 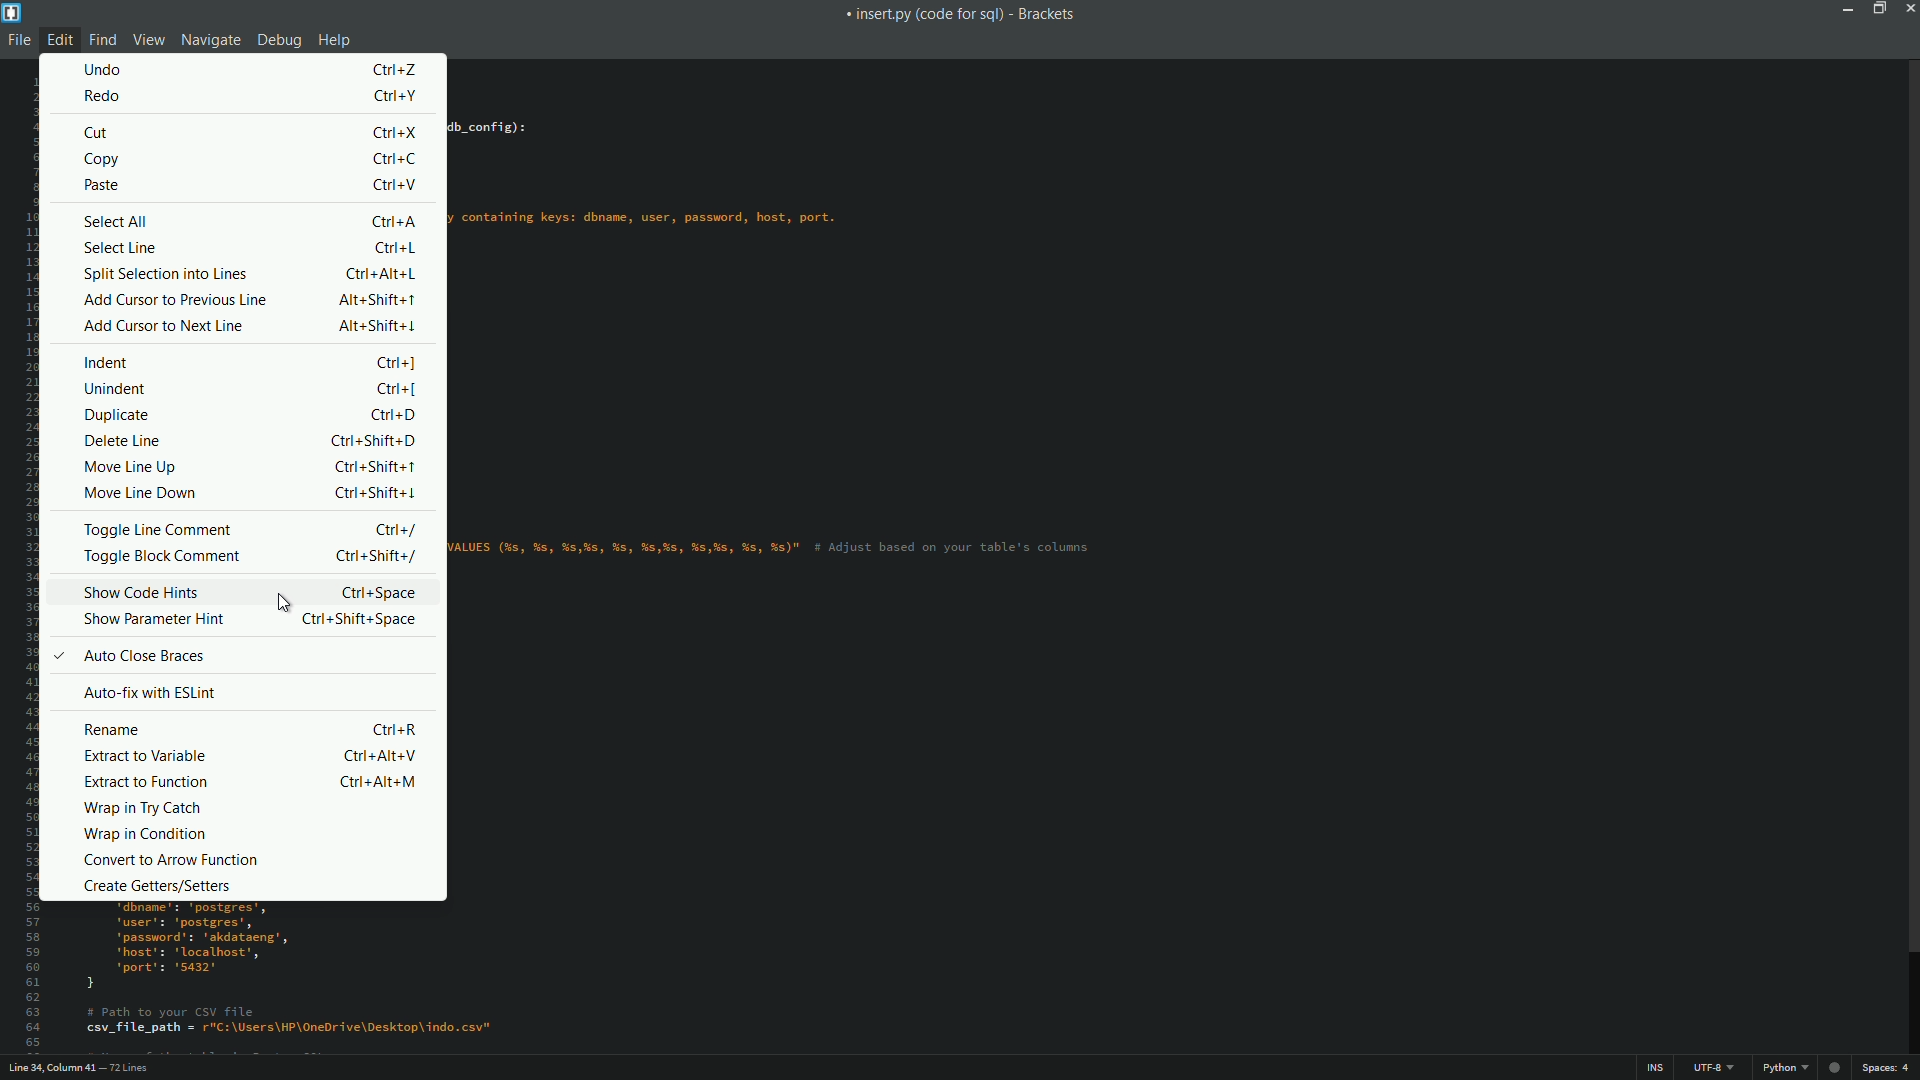 I want to click on keyboard shortcut, so click(x=393, y=186).